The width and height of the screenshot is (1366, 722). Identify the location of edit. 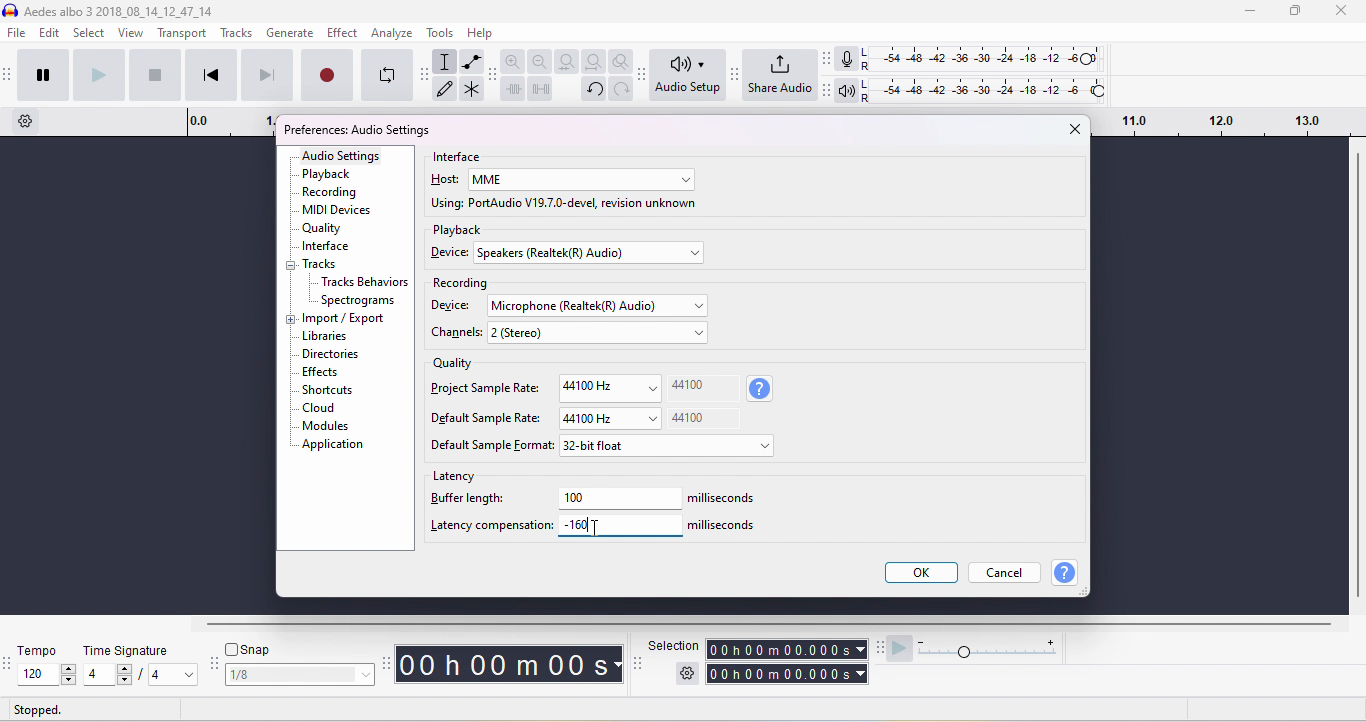
(51, 34).